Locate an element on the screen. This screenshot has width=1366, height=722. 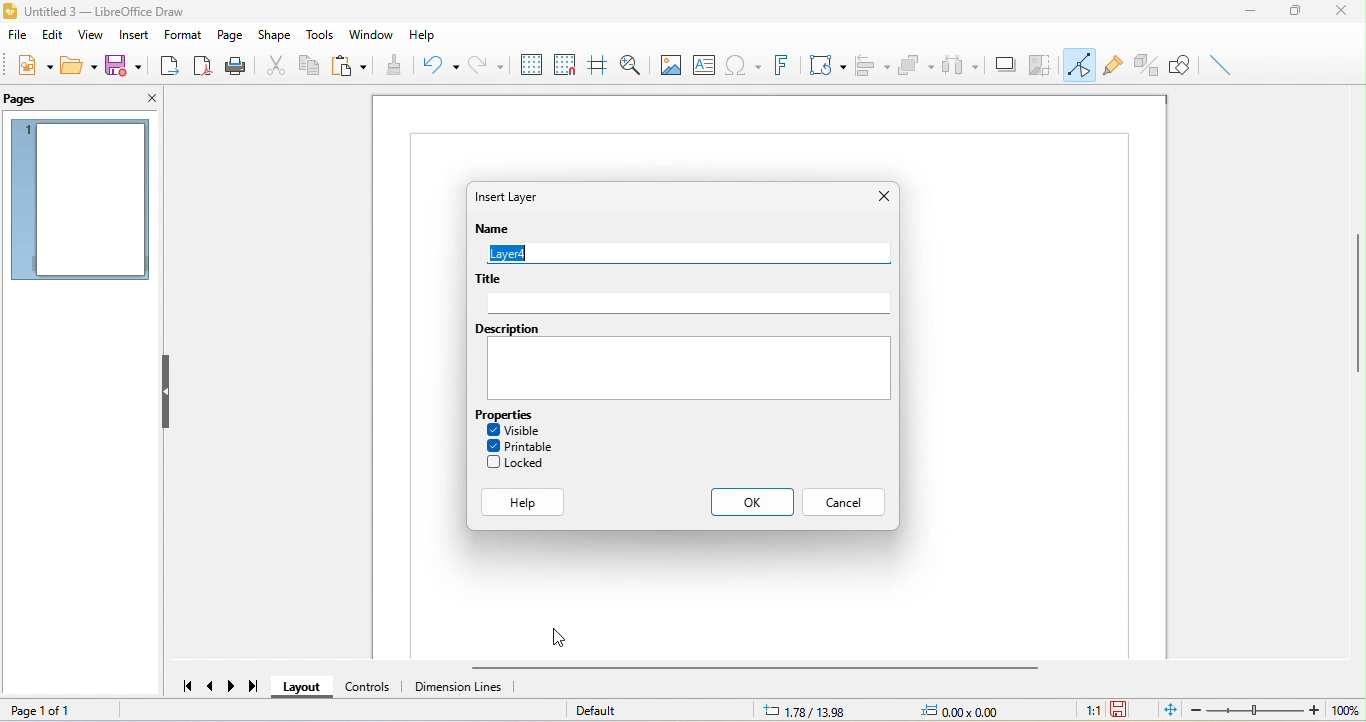
tools is located at coordinates (317, 35).